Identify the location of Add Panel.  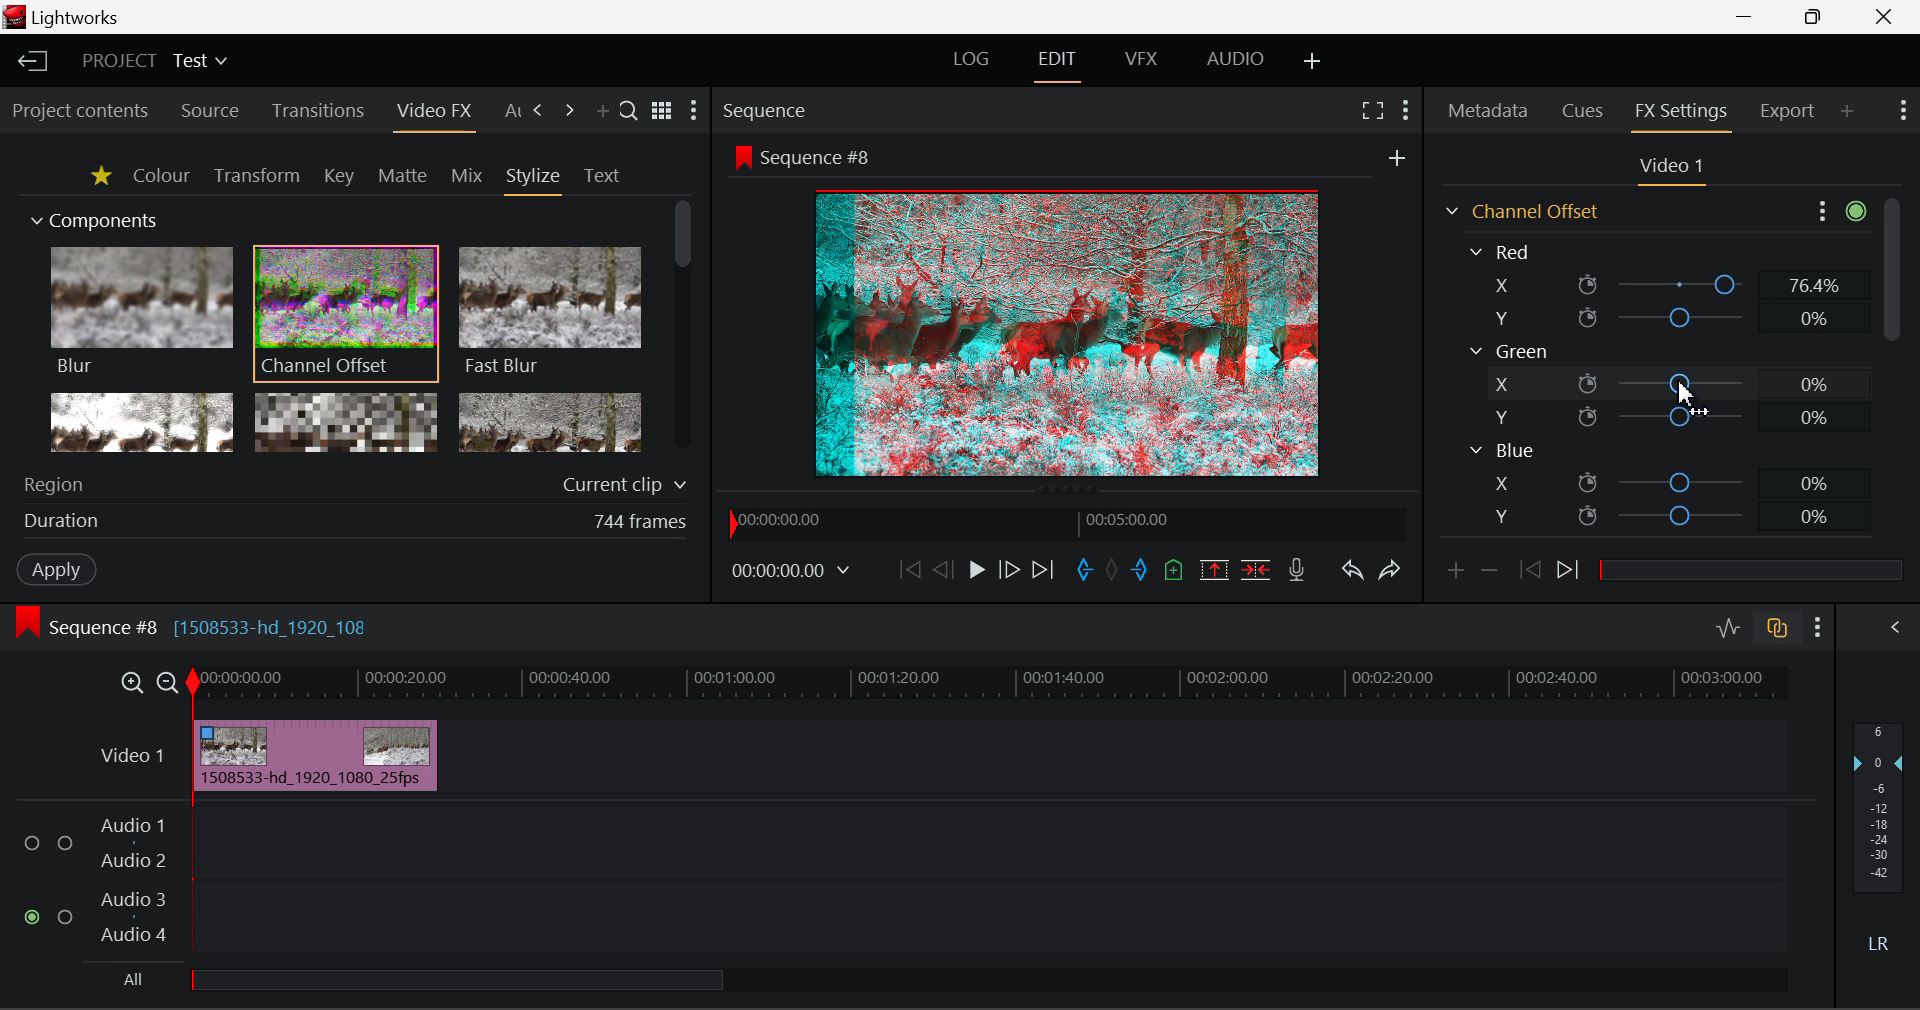
(1846, 112).